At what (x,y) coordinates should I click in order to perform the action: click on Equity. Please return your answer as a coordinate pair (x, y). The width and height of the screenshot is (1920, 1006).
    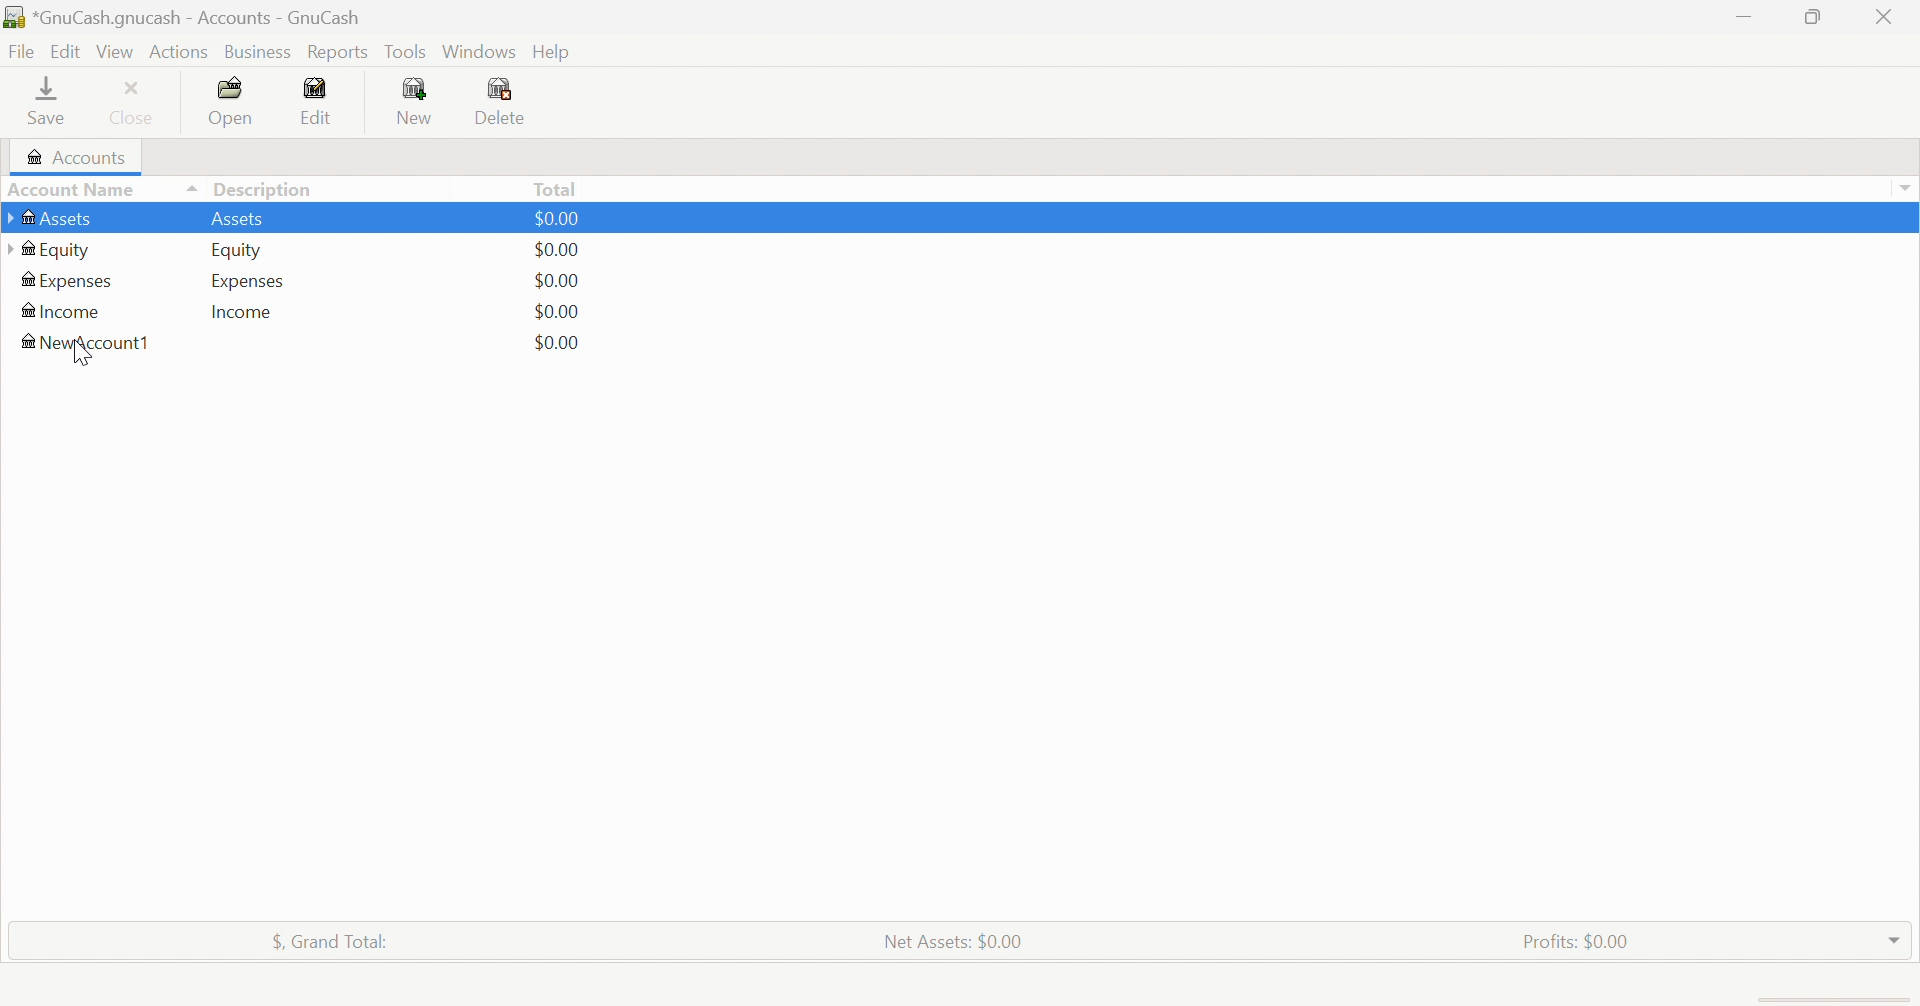
    Looking at the image, I should click on (48, 250).